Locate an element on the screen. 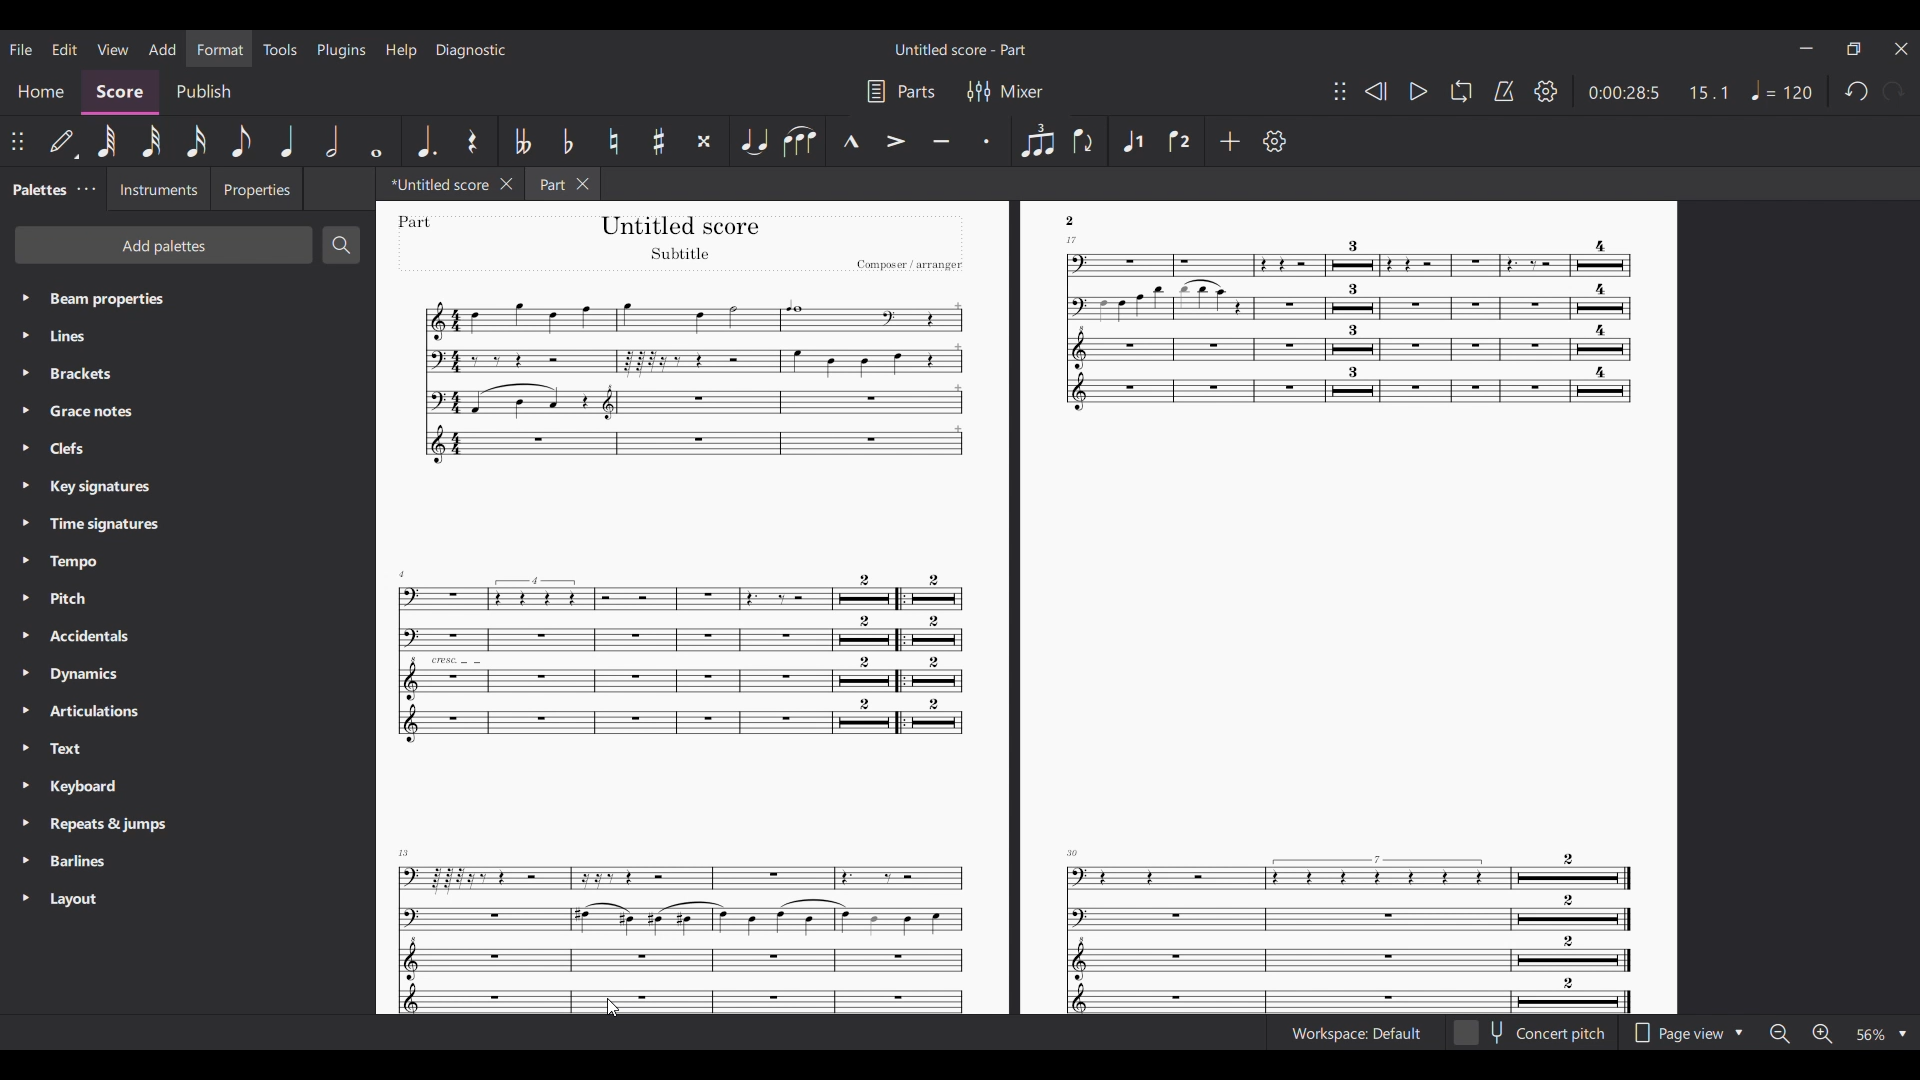  Barliness is located at coordinates (81, 859).